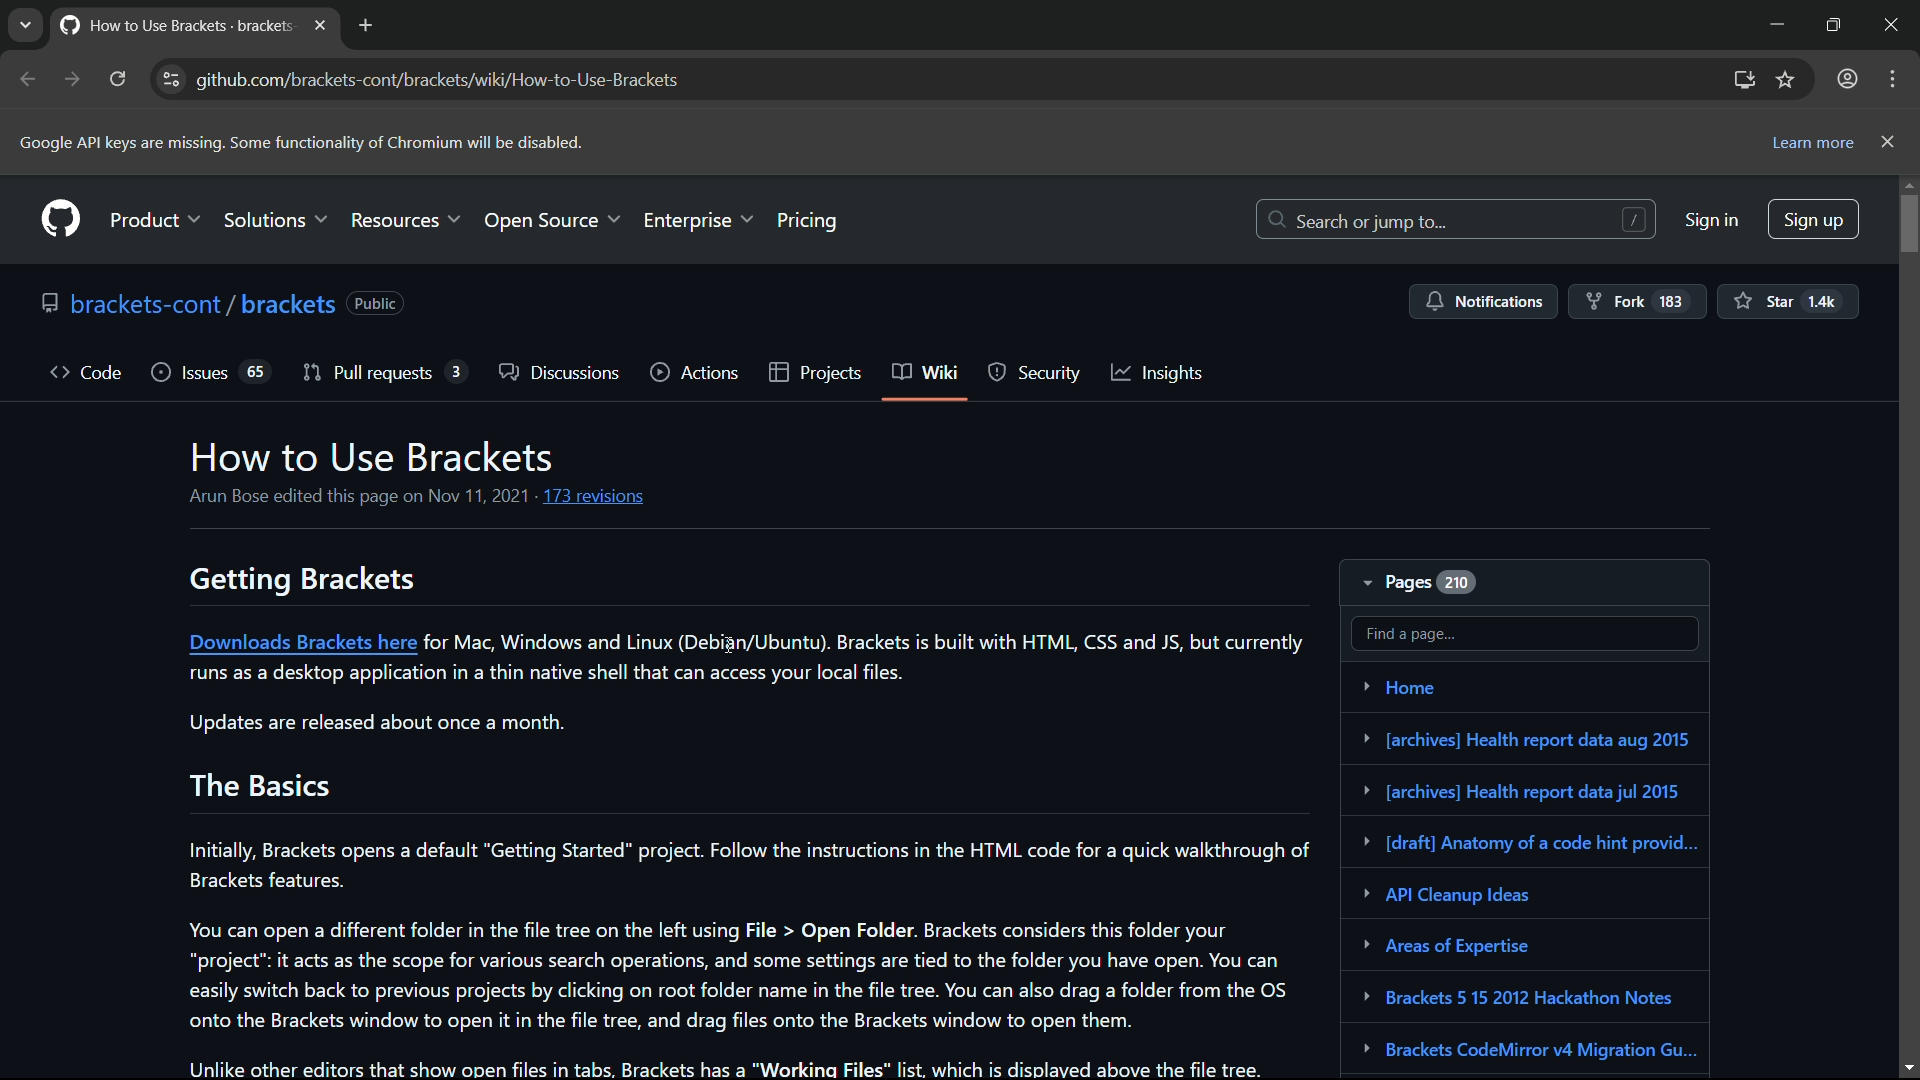 Image resolution: width=1920 pixels, height=1080 pixels. Describe the element at coordinates (741, 953) in the screenshot. I see `Initially, Brackets opens a default "Getting Started” project. Follow the instructions in the HTML code for a quick walkthrough of
Brackets features.

You can open a different folder in the file tree on the left using File > Open Folder. Brackets considers this folder your
“project”: it acts as the scope for various search operations, and some settings are tied to the folder you have open. You can
easily switch back to previous projects by clicking on root folder name in the file tree. You can also drag a folder from the OS
onto the Brackets window to open it in the file tree, and drag files onto the Brackets window to open them.

Unlike other editors that show open files in tabs Brackets has a "Workina Files” list which is displaved above the file tree` at that location.